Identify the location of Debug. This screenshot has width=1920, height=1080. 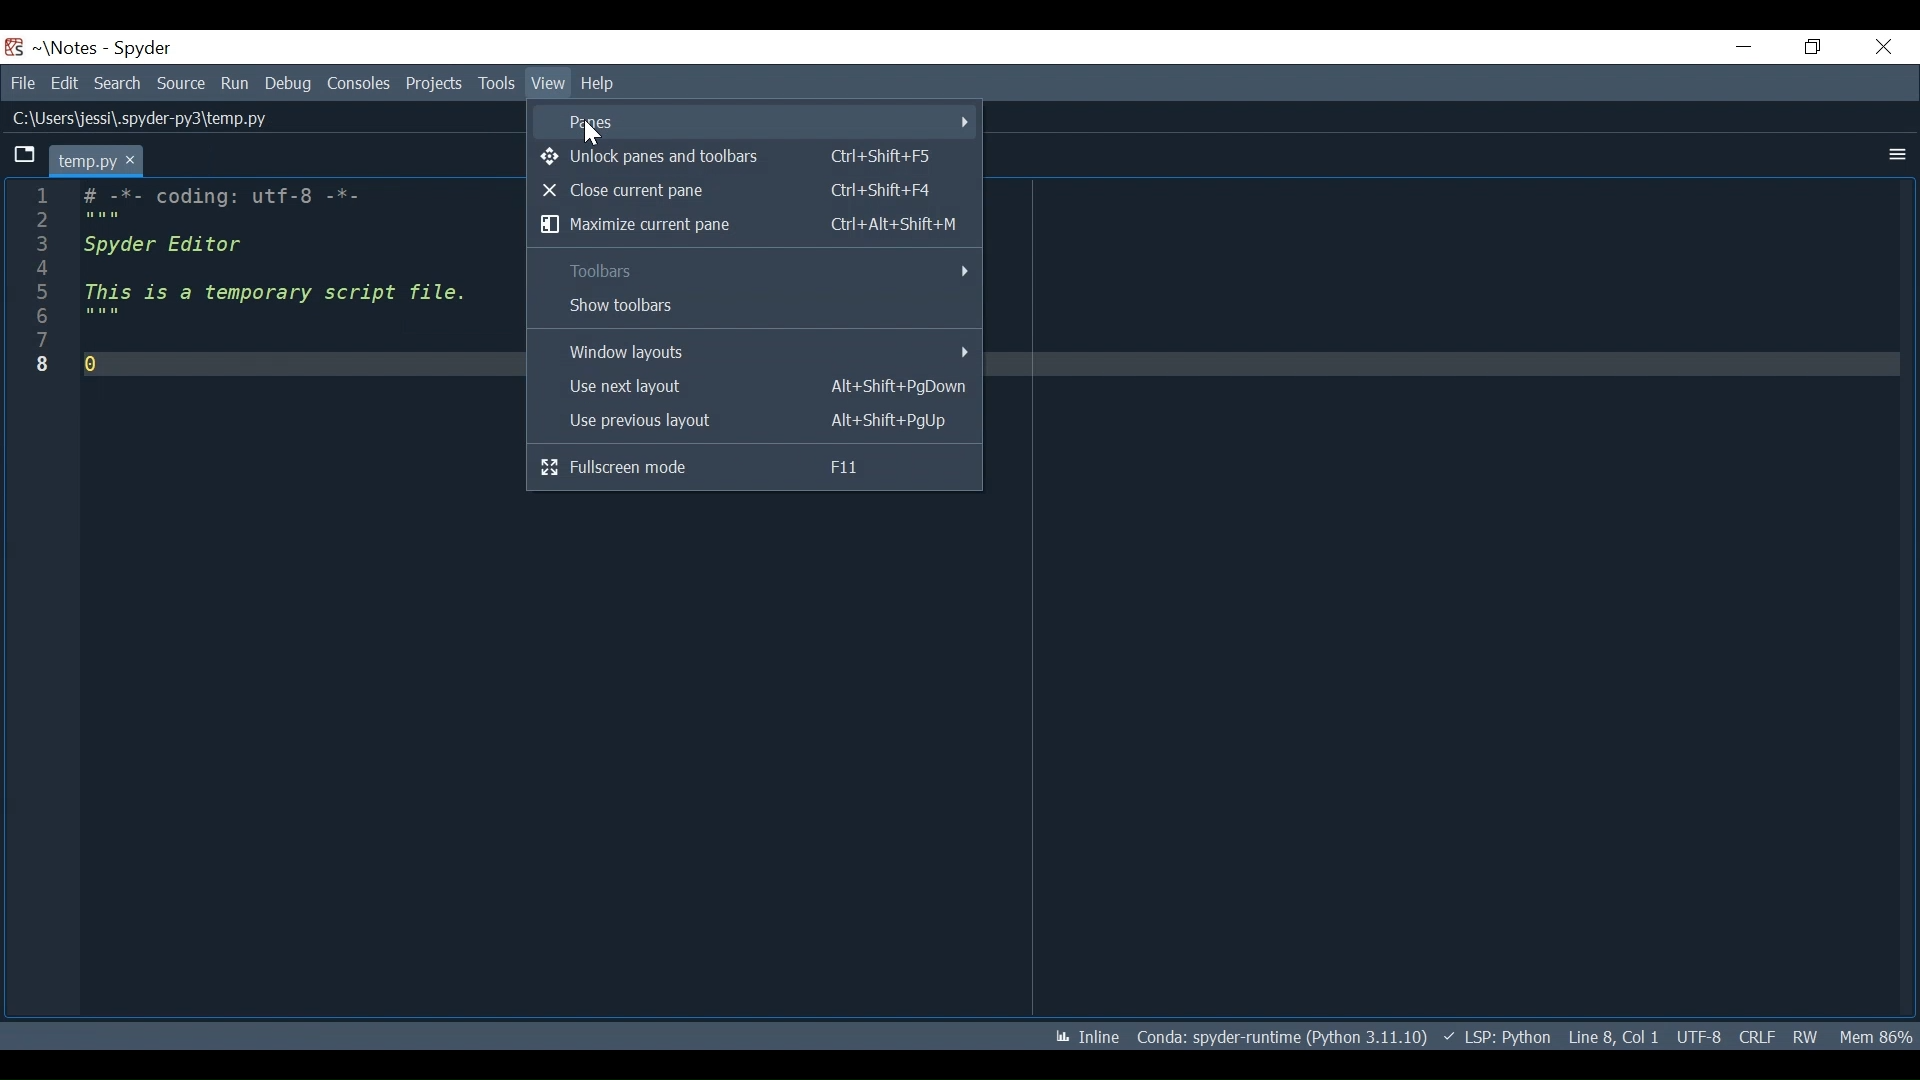
(289, 84).